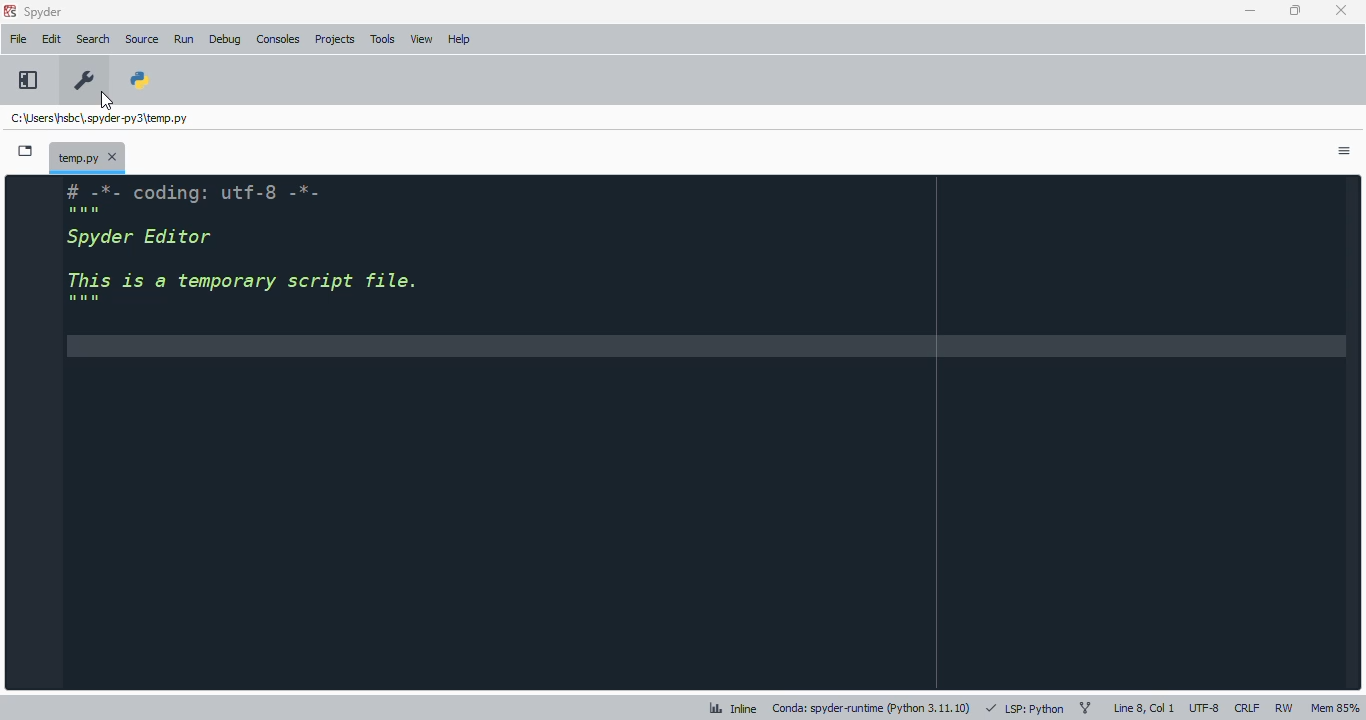 This screenshot has width=1366, height=720. I want to click on close, so click(1342, 10).